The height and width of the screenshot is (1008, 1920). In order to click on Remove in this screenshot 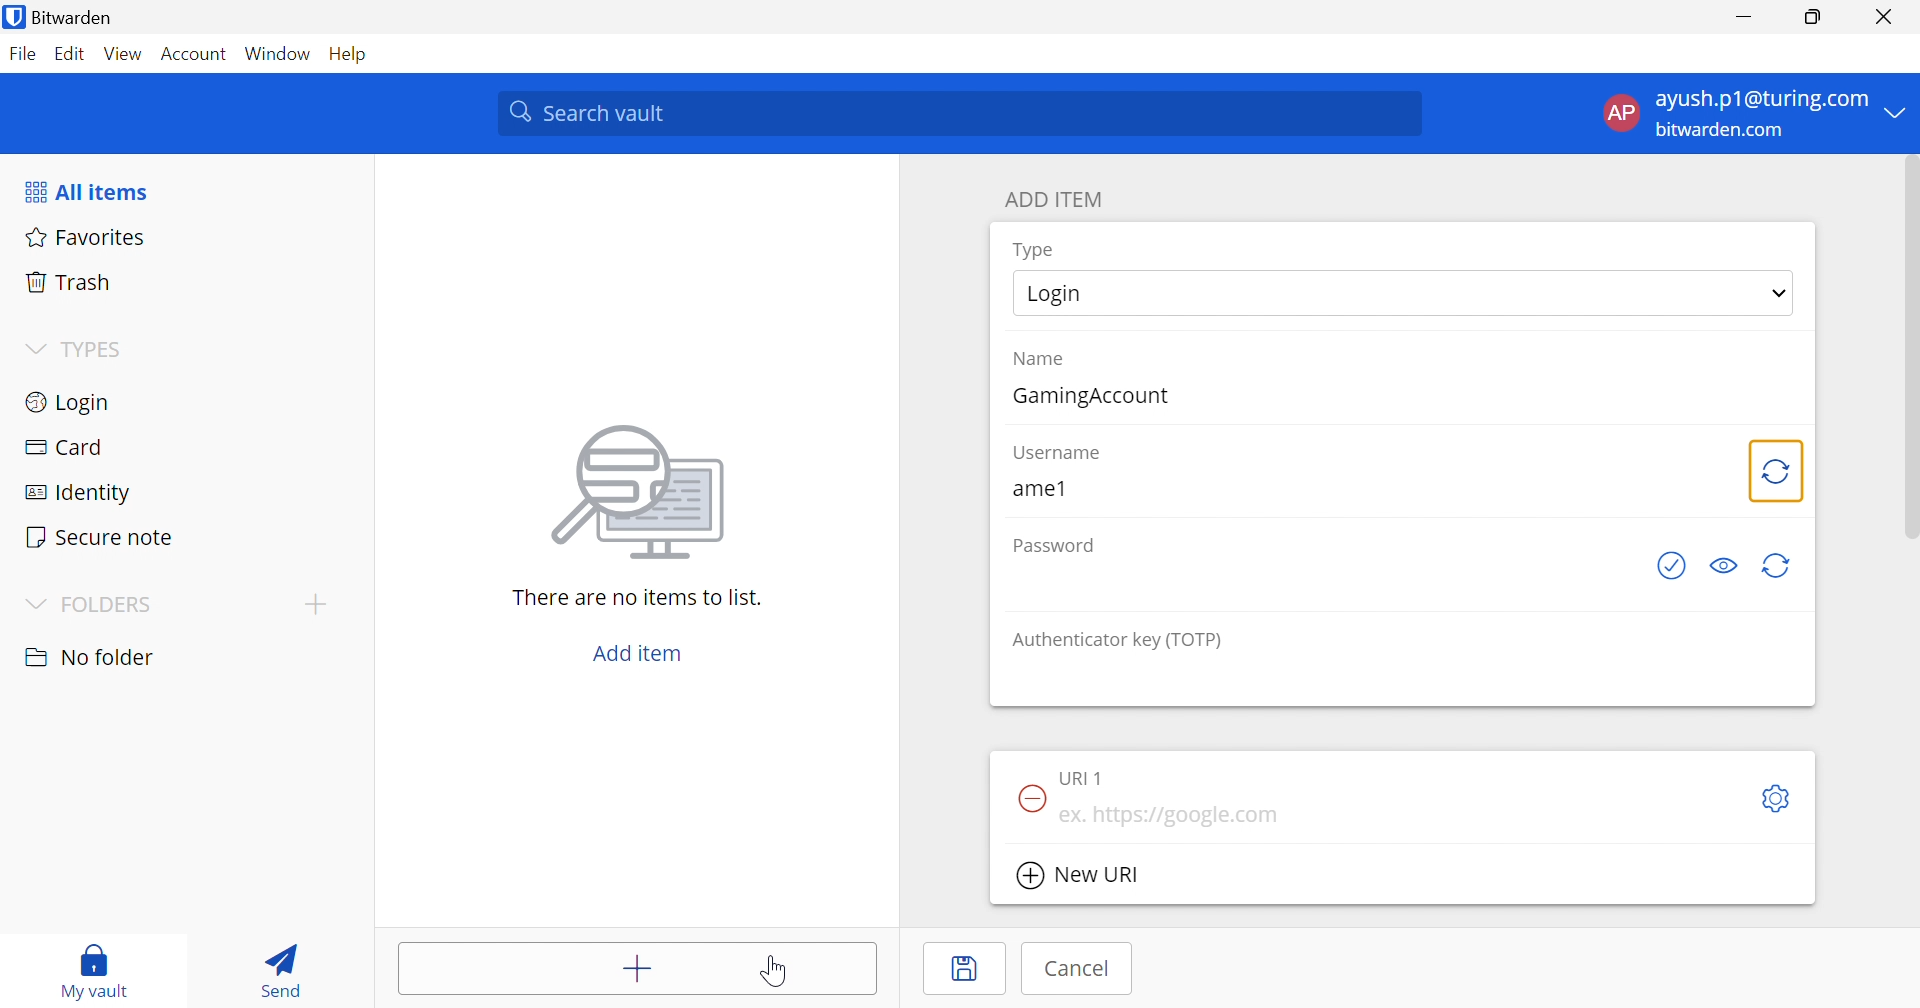, I will do `click(1029, 796)`.